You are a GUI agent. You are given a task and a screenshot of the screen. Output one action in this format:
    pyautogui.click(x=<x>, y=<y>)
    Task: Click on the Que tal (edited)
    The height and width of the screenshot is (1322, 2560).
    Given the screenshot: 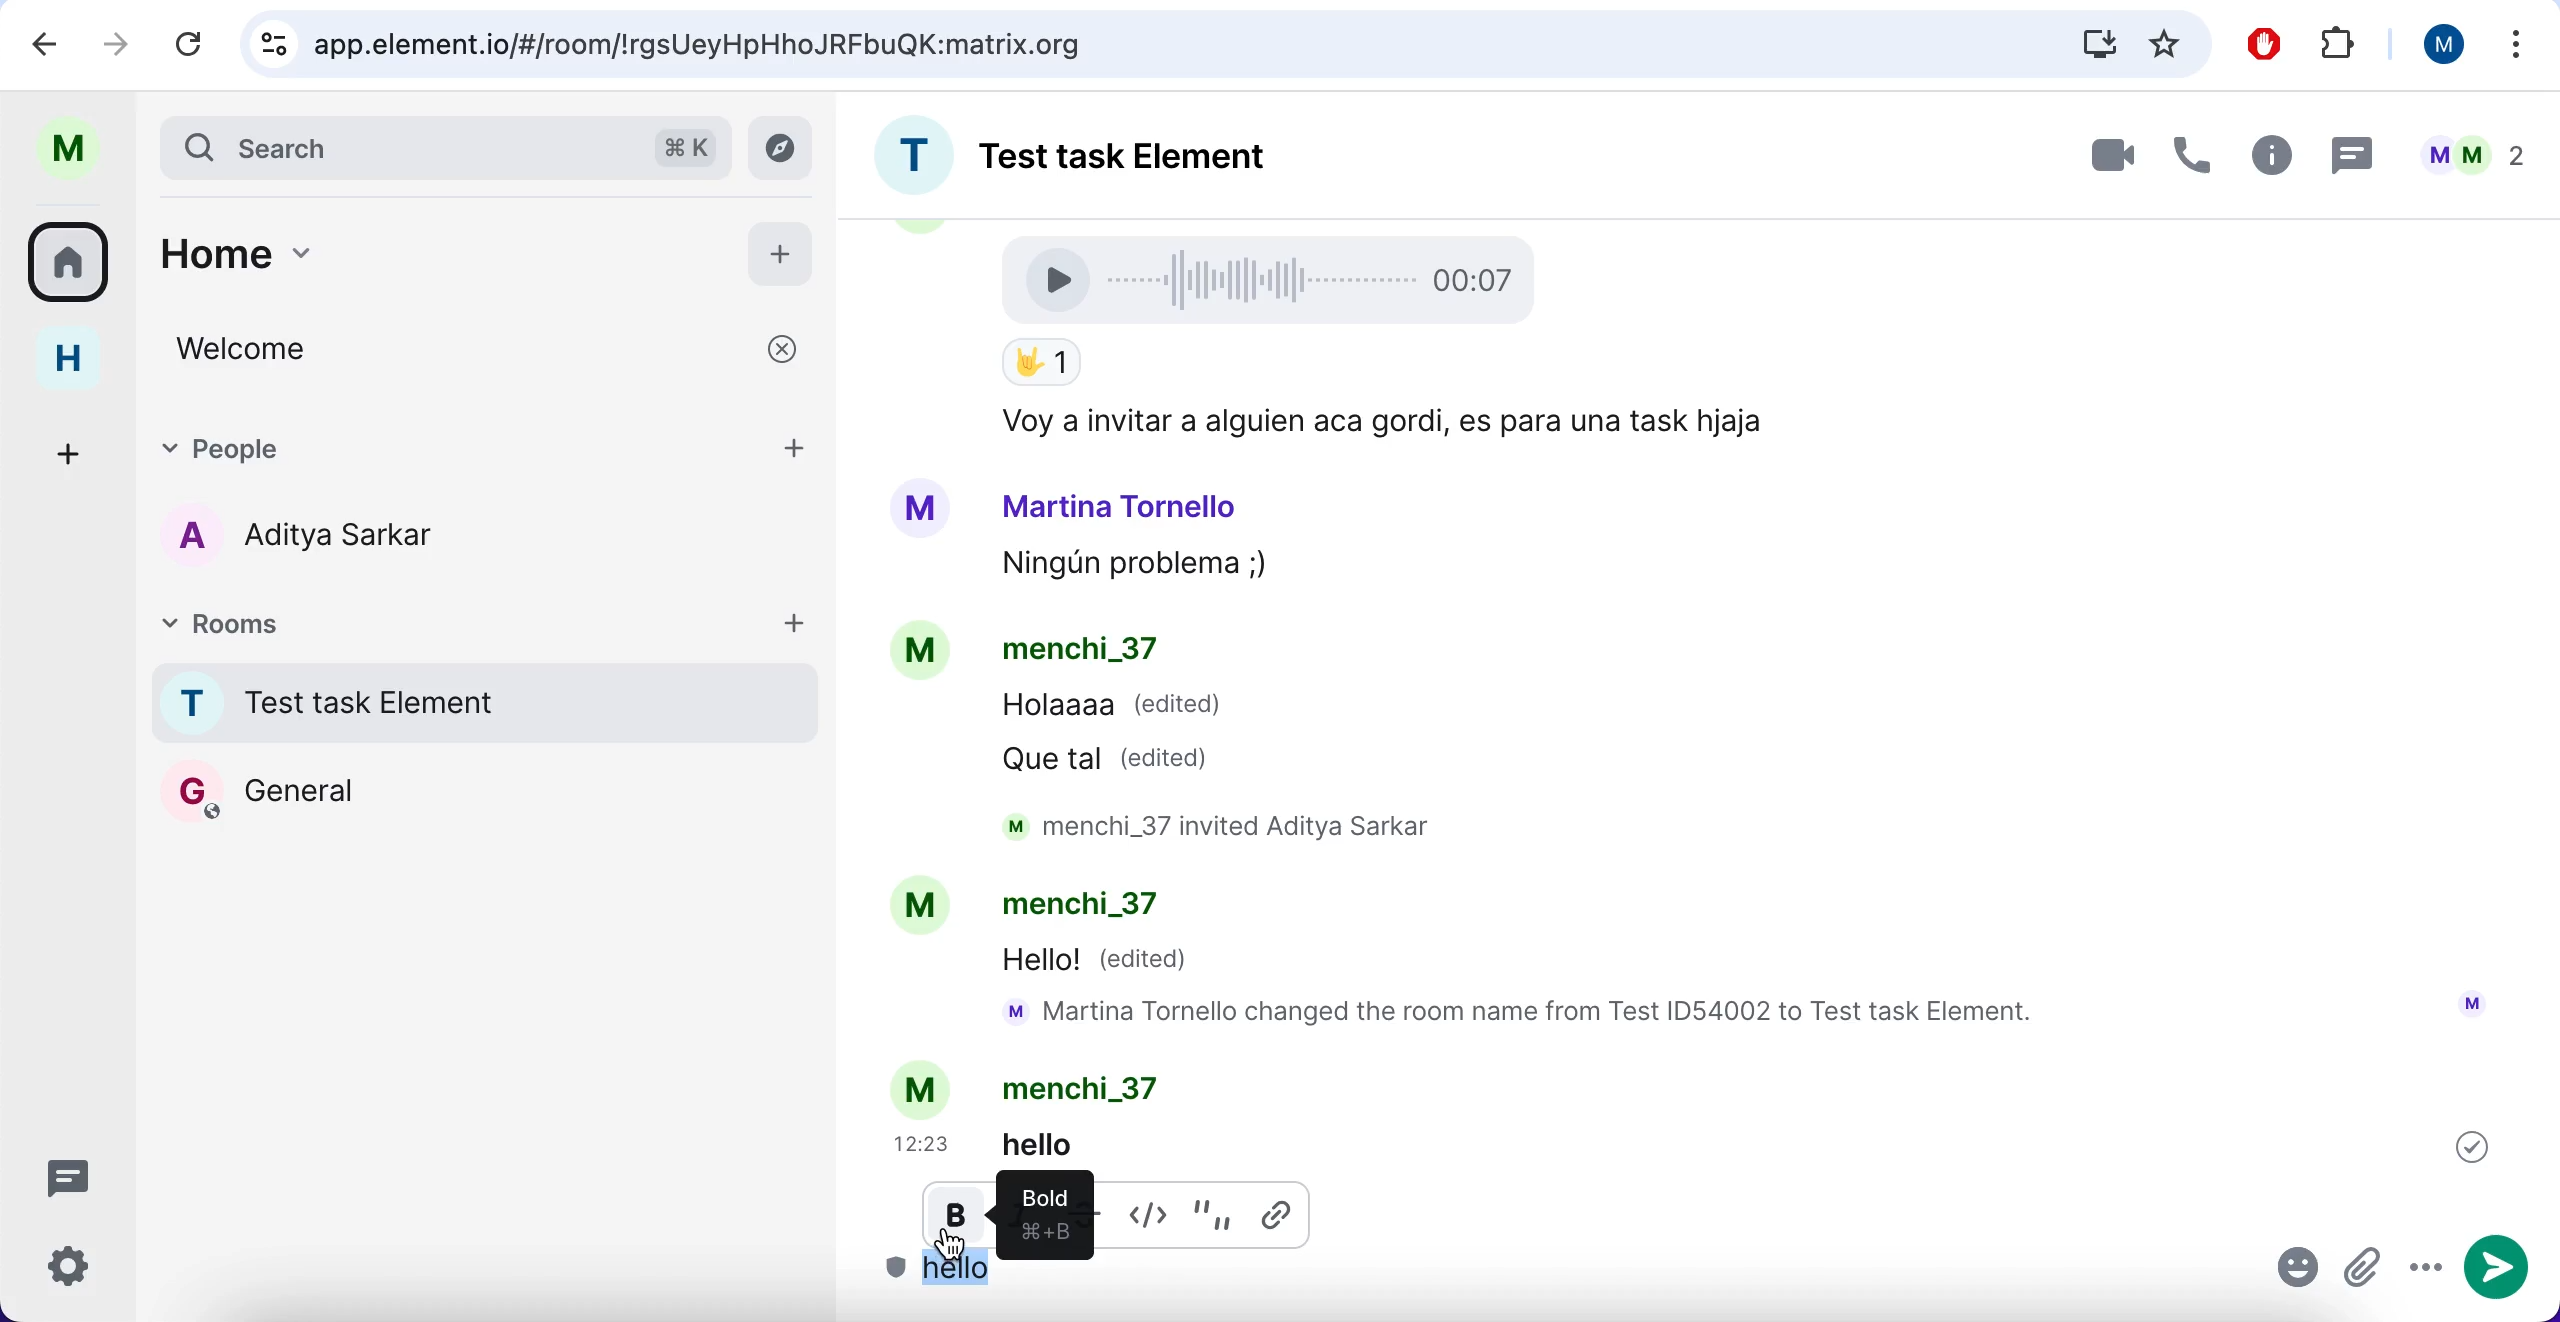 What is the action you would take?
    pyautogui.click(x=1115, y=758)
    